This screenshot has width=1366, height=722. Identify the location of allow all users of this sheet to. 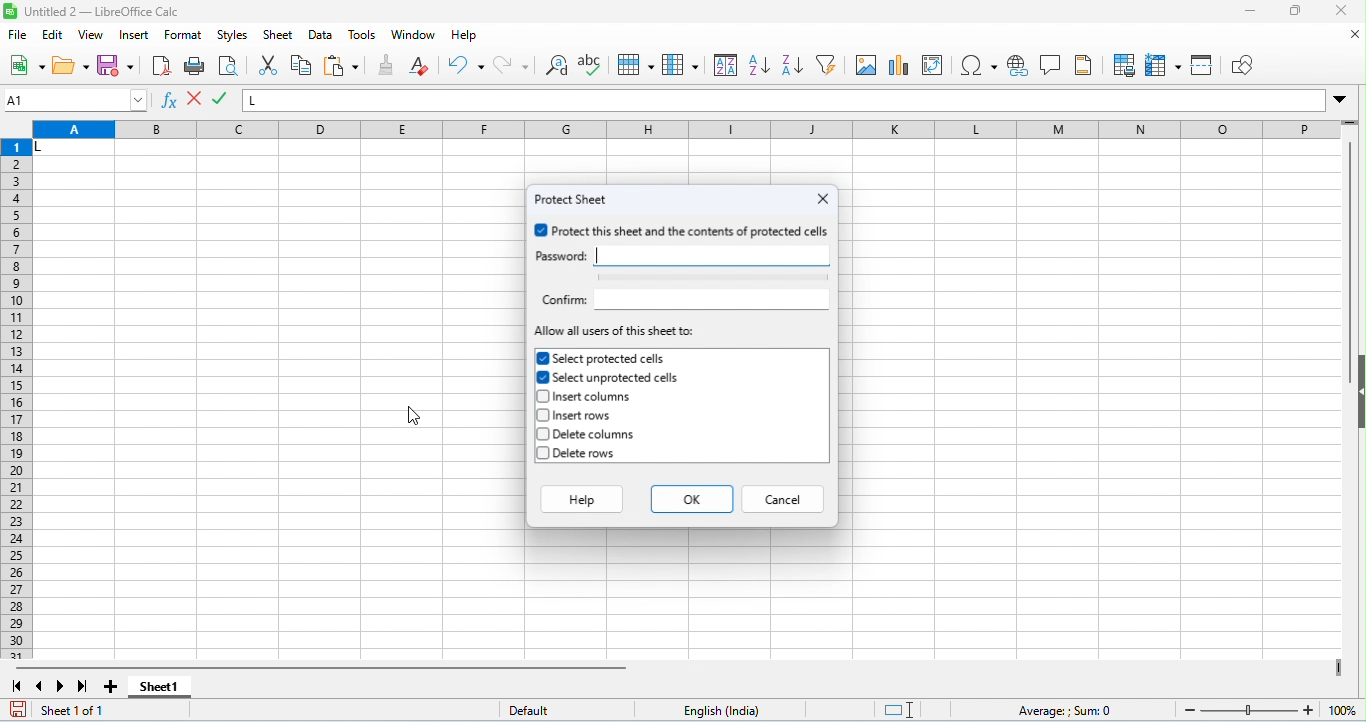
(616, 332).